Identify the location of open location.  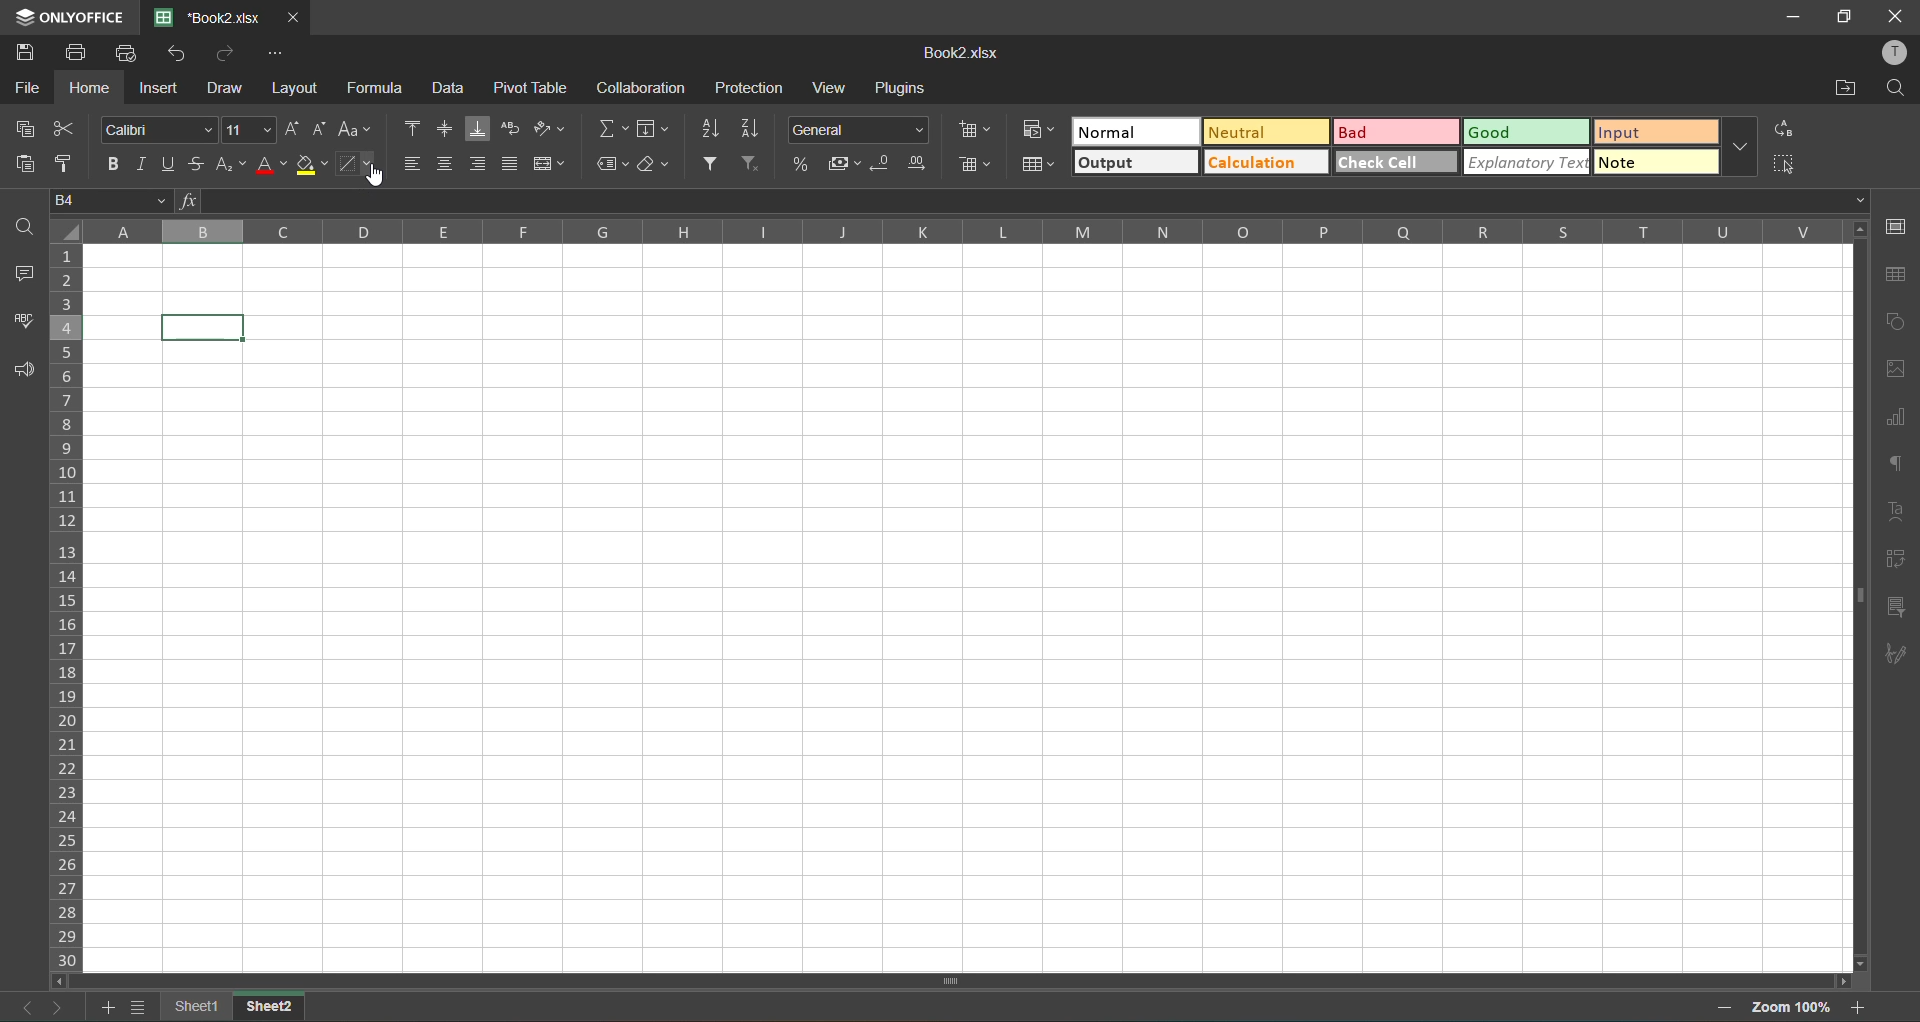
(1844, 89).